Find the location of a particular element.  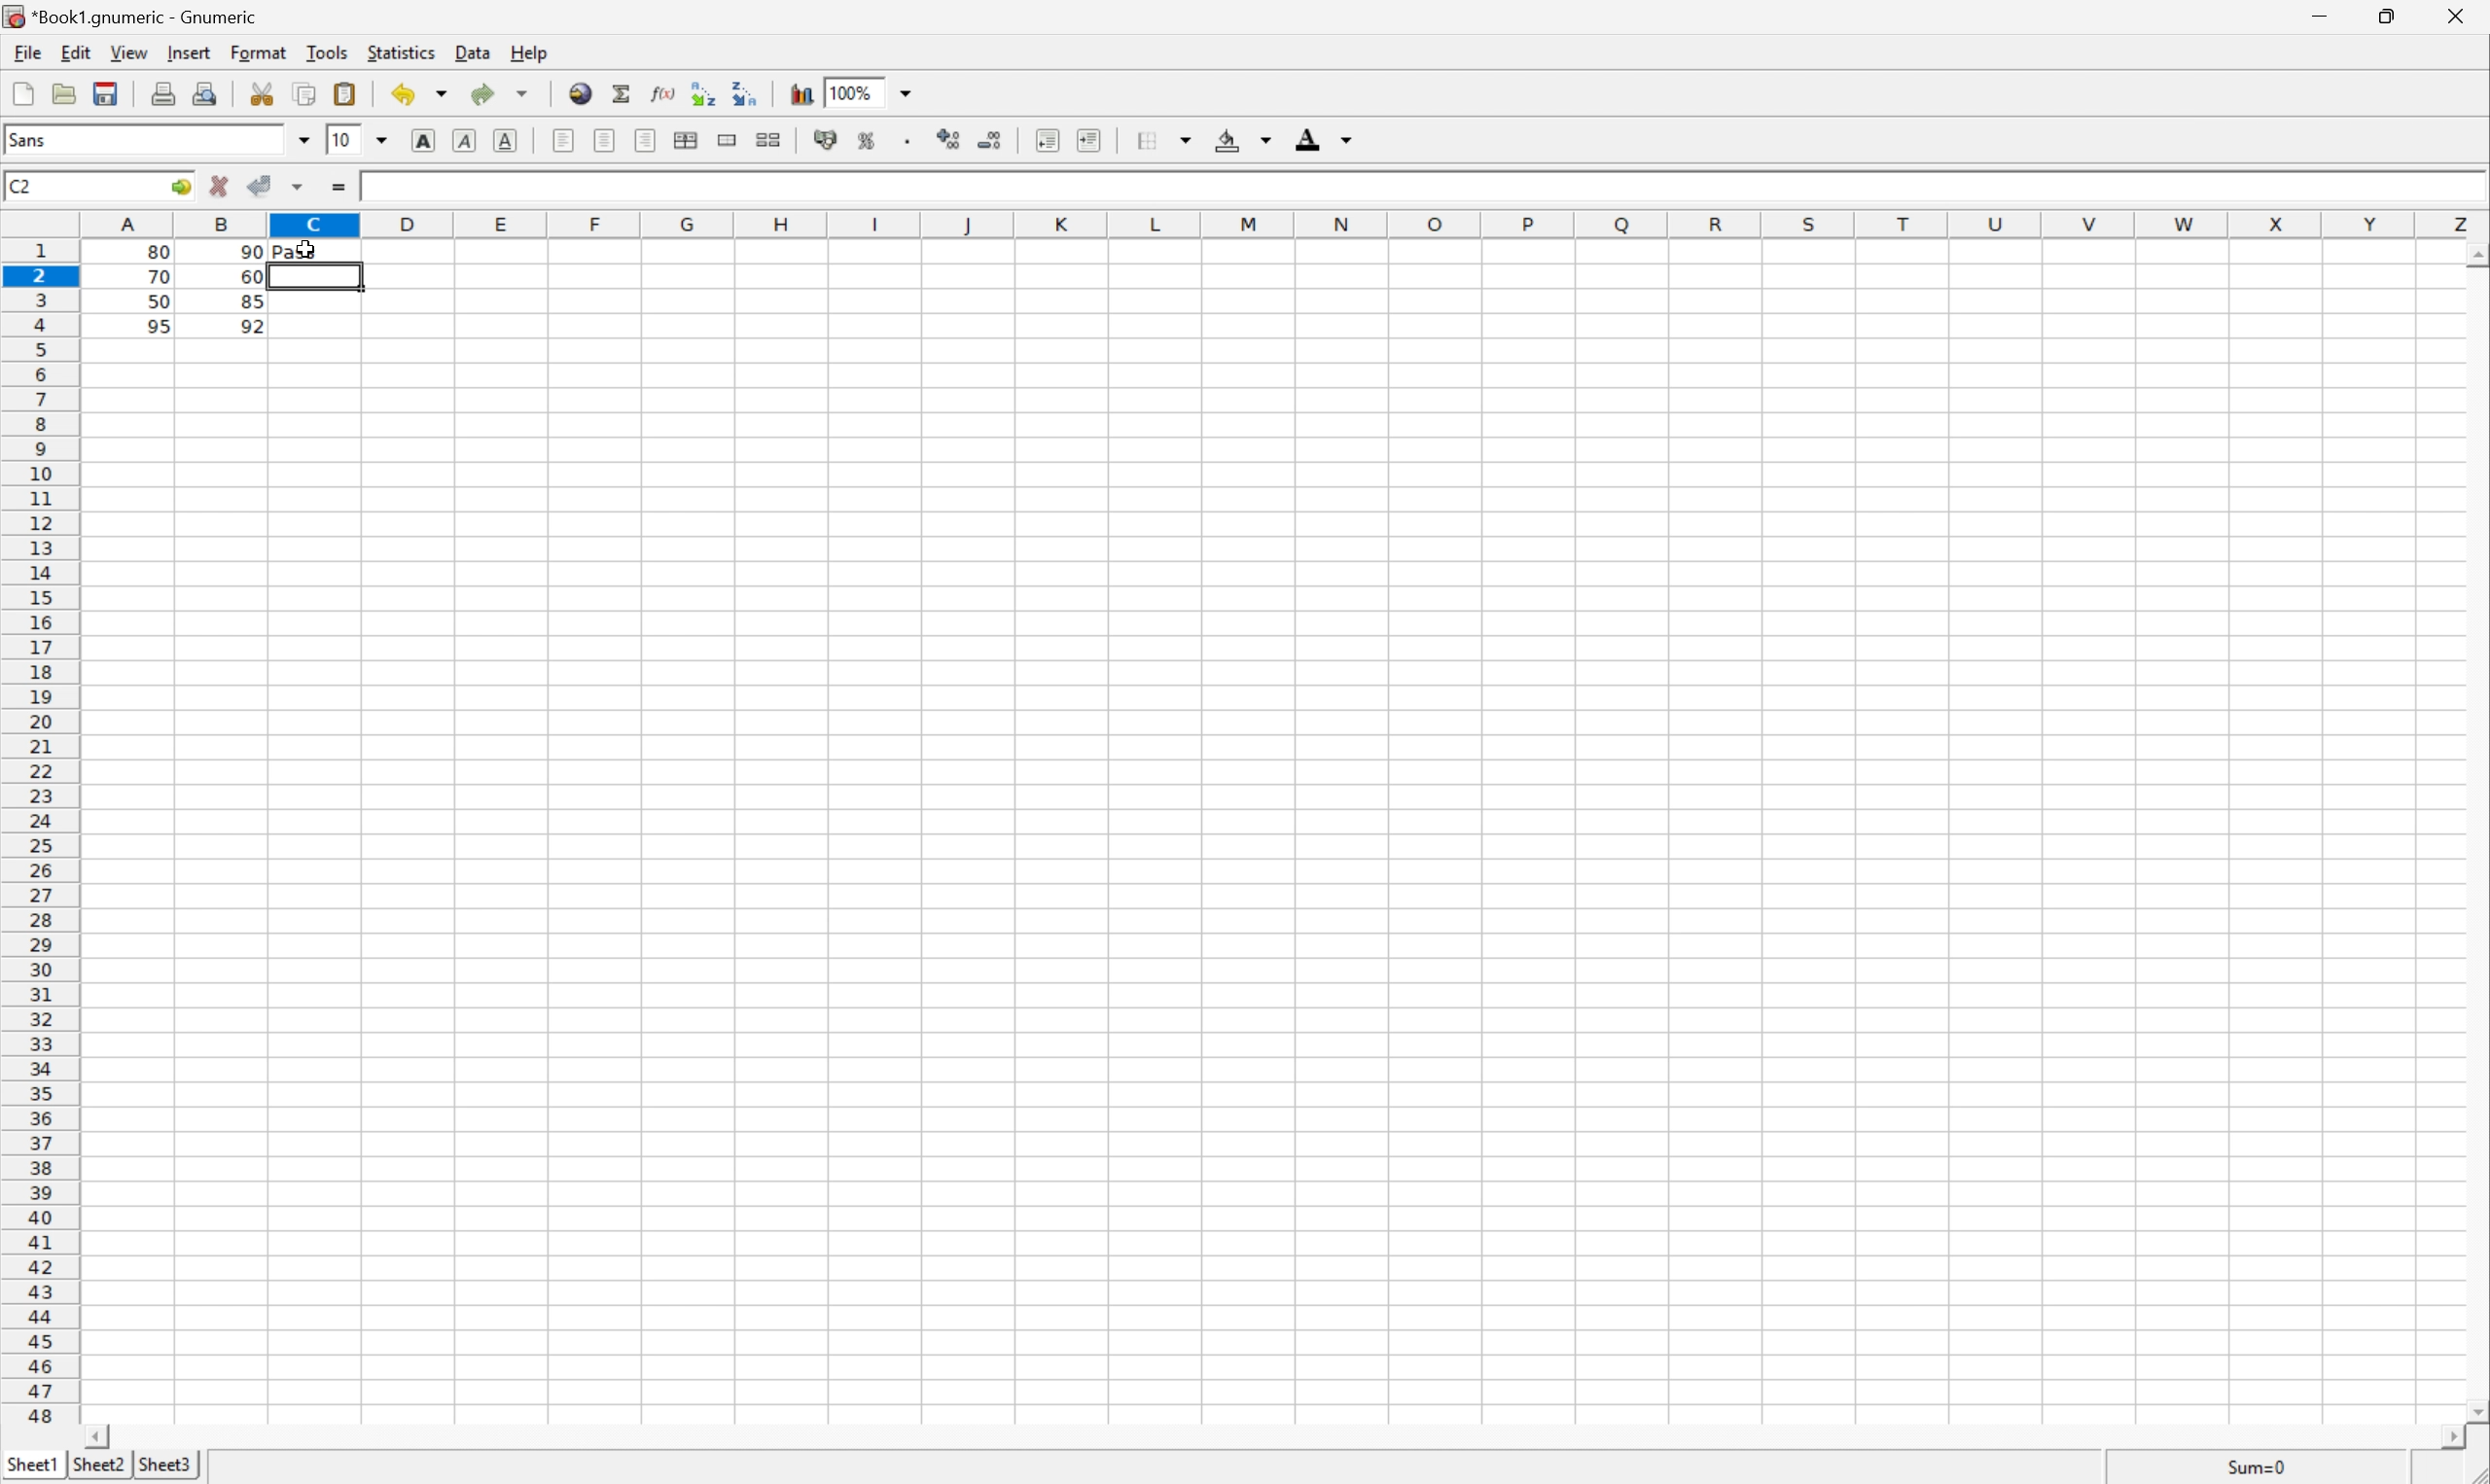

Enter formula is located at coordinates (338, 187).